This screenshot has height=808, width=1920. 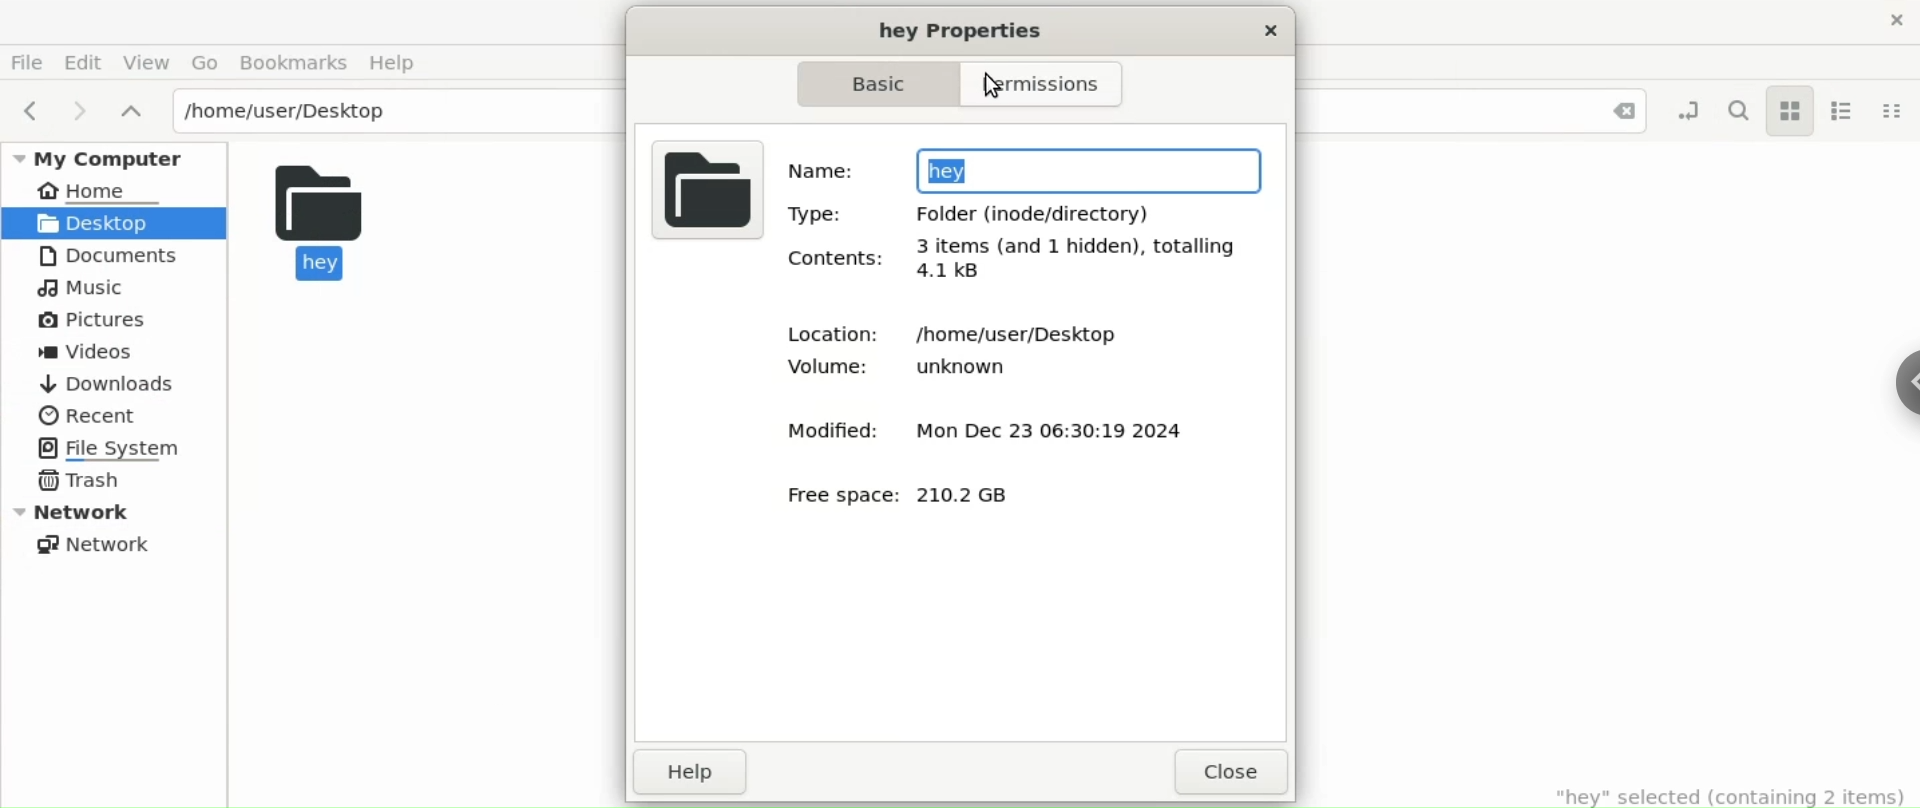 What do you see at coordinates (86, 60) in the screenshot?
I see `Edit` at bounding box center [86, 60].